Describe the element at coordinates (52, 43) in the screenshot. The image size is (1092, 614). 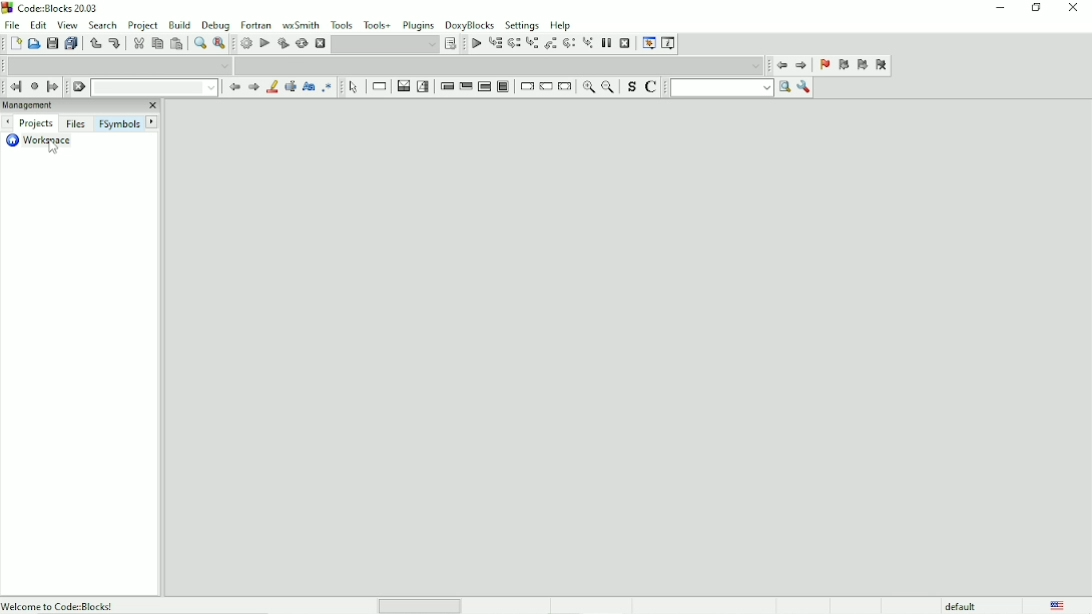
I see `Save` at that location.